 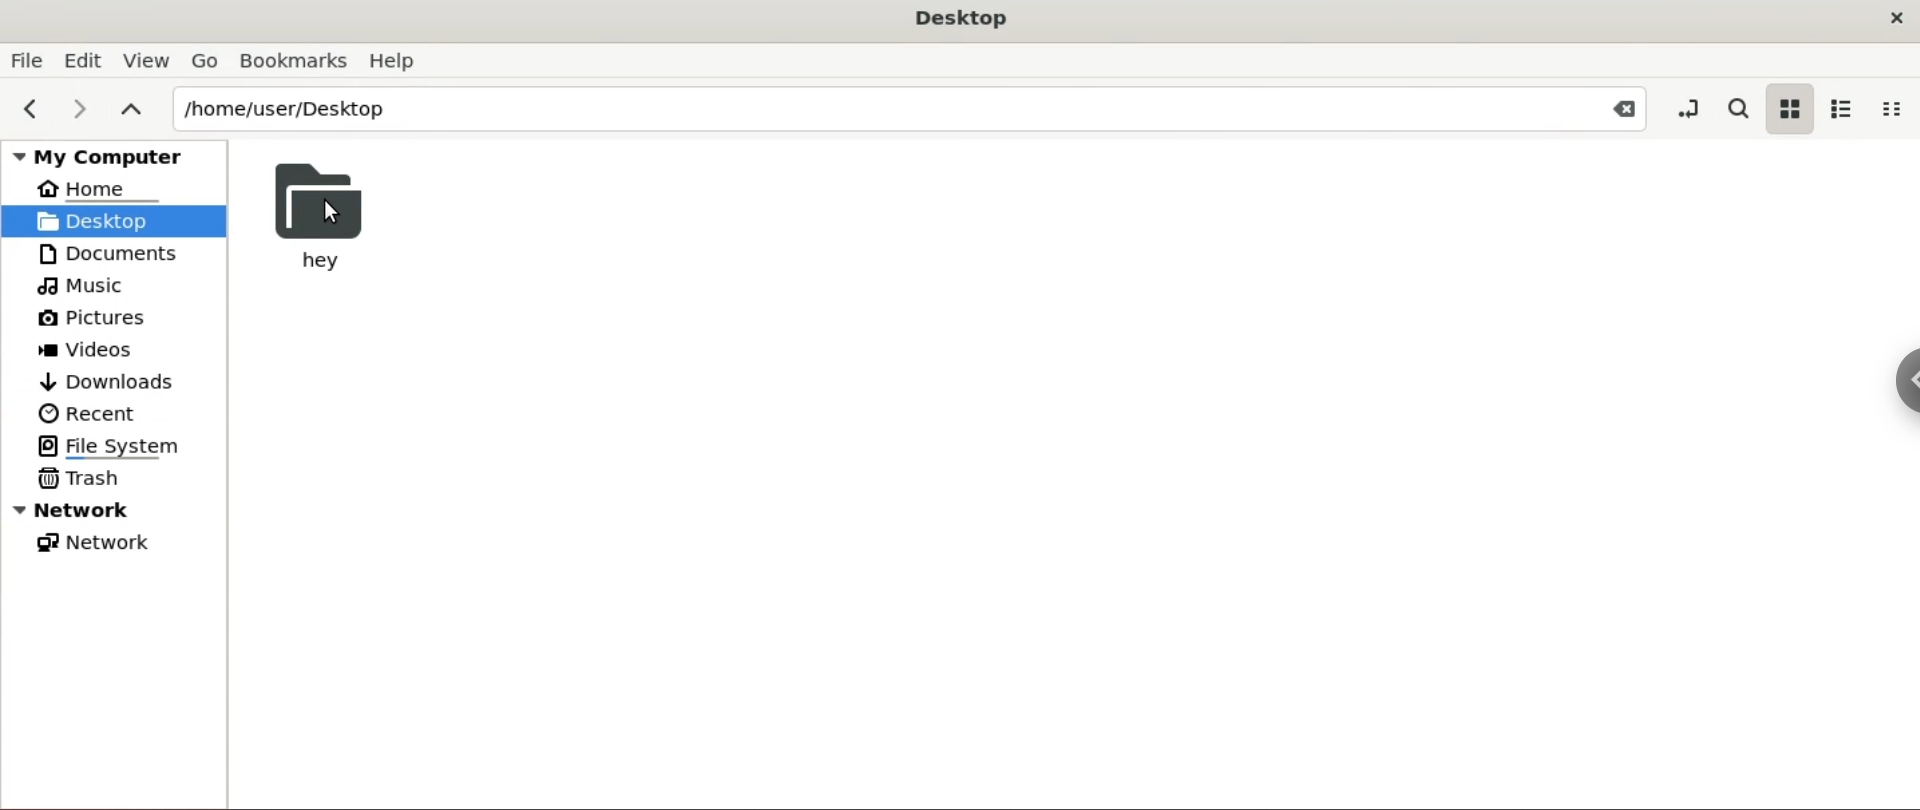 I want to click on search, so click(x=1738, y=108).